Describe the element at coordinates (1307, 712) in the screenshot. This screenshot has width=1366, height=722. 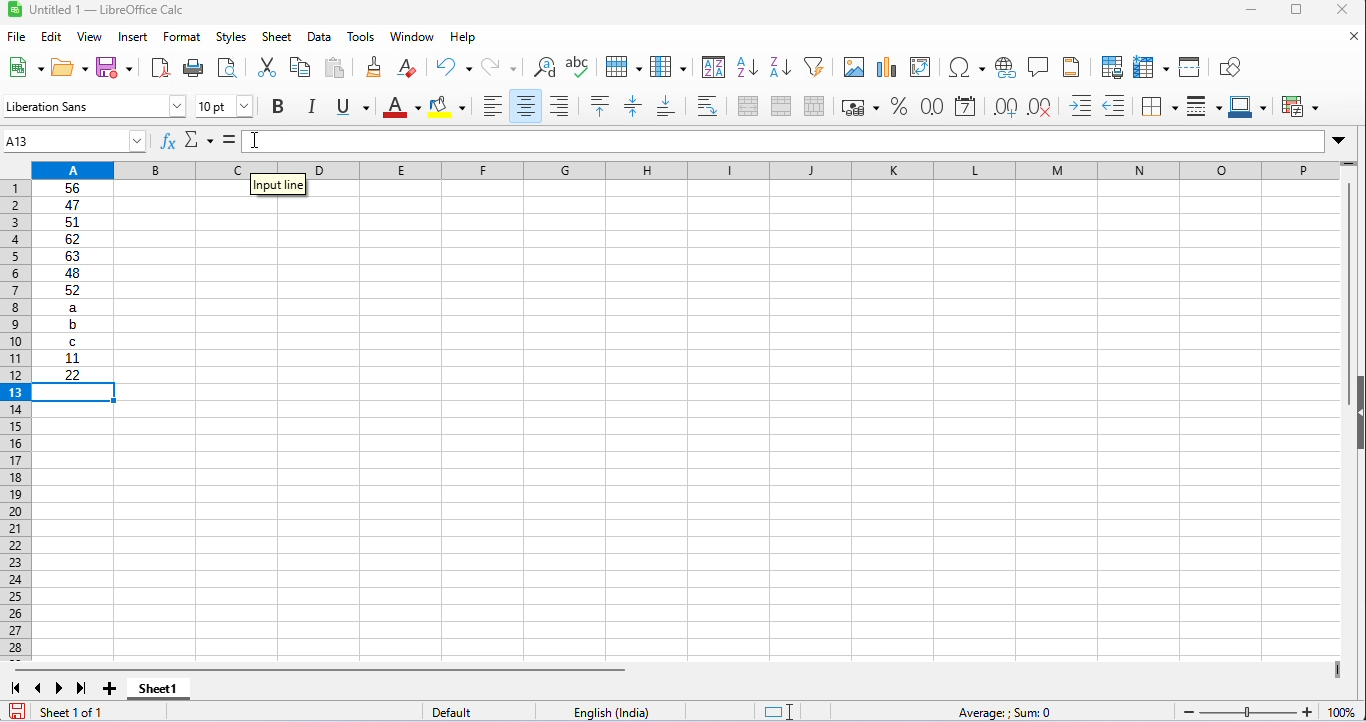
I see `Zoom in` at that location.